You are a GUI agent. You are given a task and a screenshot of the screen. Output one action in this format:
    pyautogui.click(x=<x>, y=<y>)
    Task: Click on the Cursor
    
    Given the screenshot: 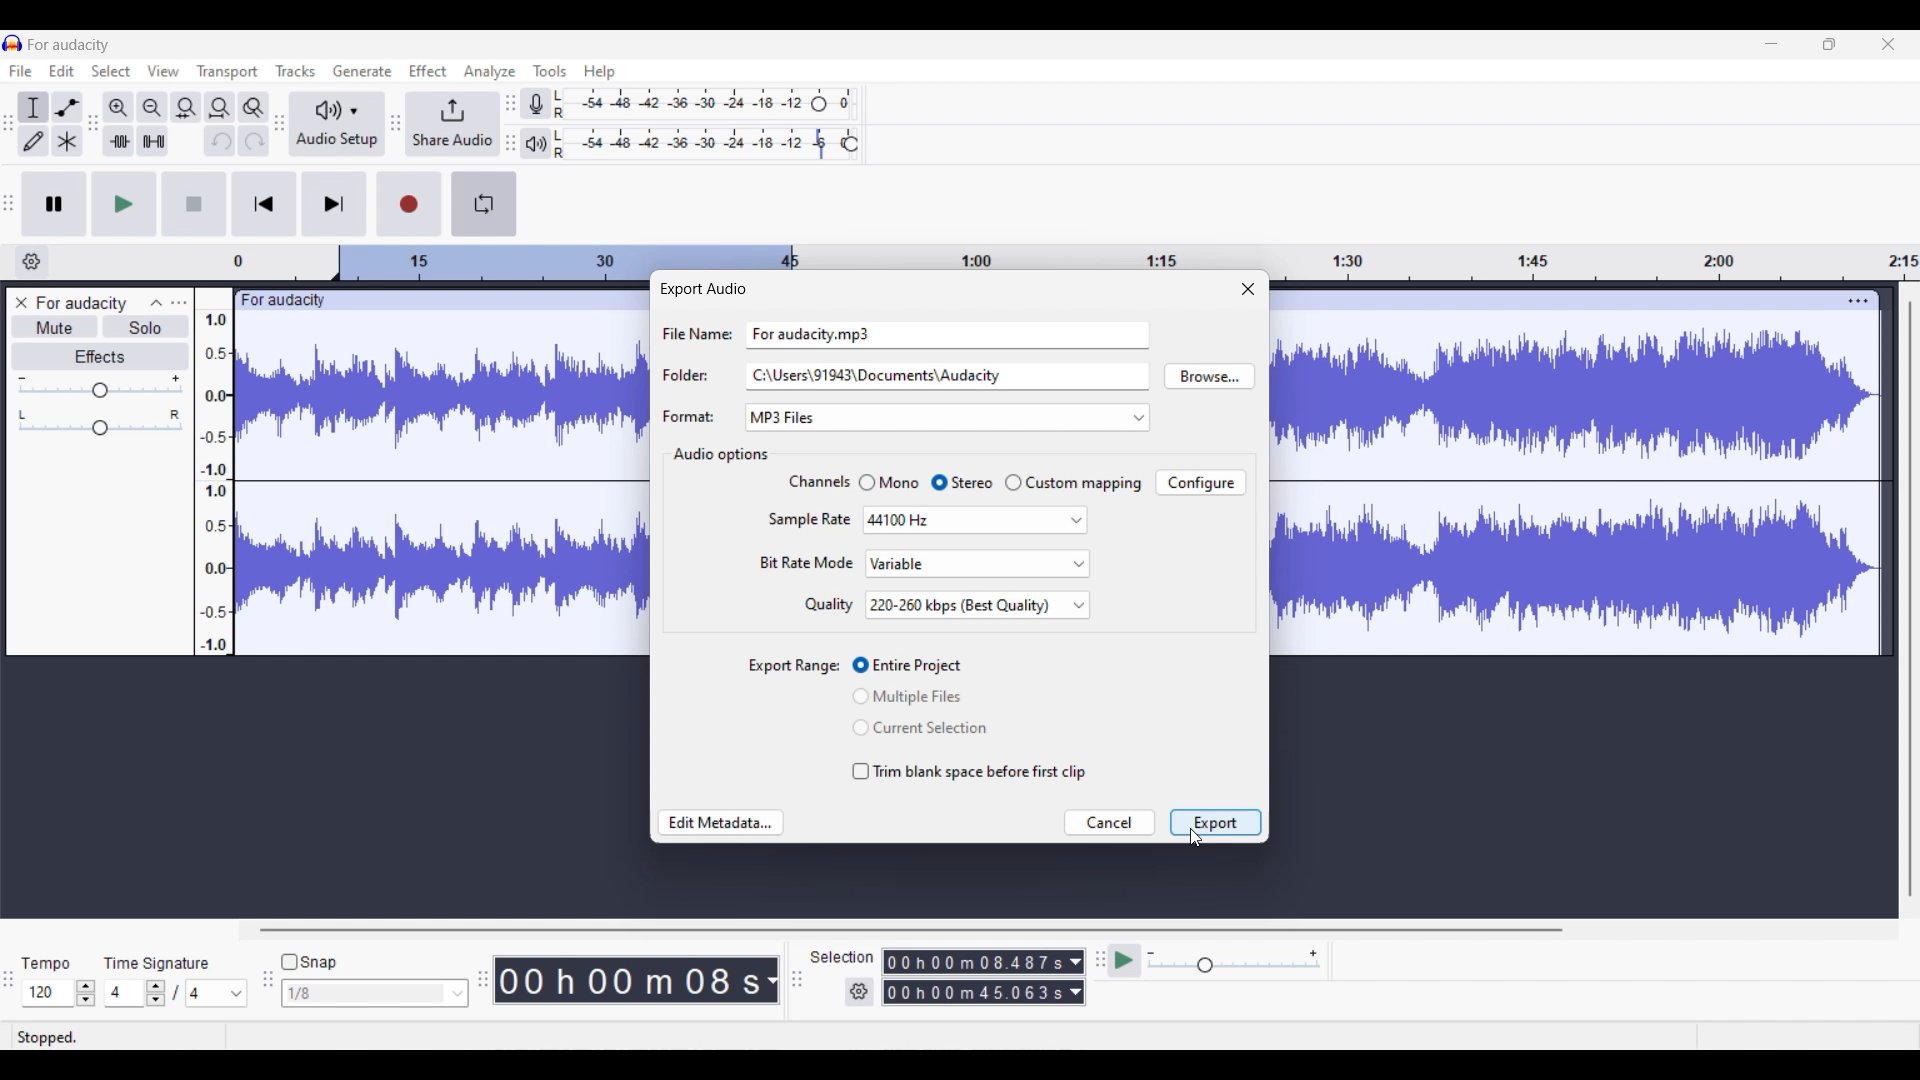 What is the action you would take?
    pyautogui.click(x=1195, y=838)
    